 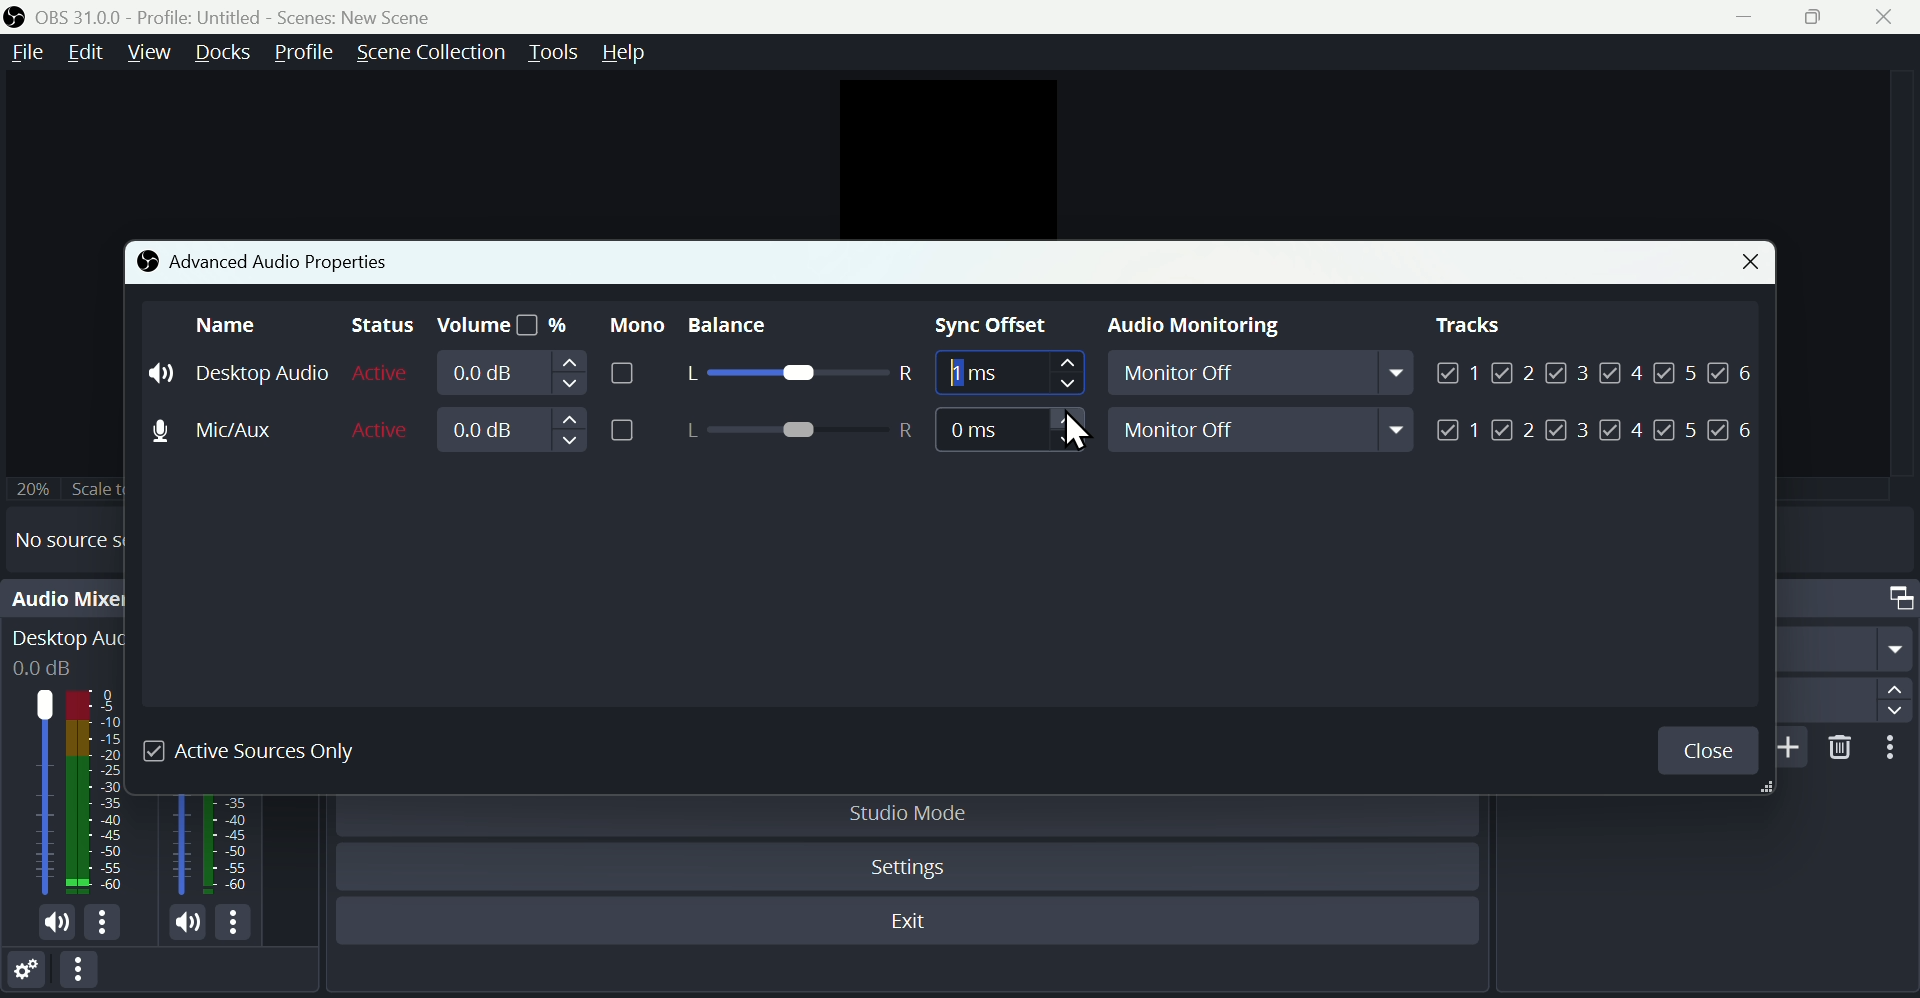 I want to click on Cursor, so click(x=1080, y=433).